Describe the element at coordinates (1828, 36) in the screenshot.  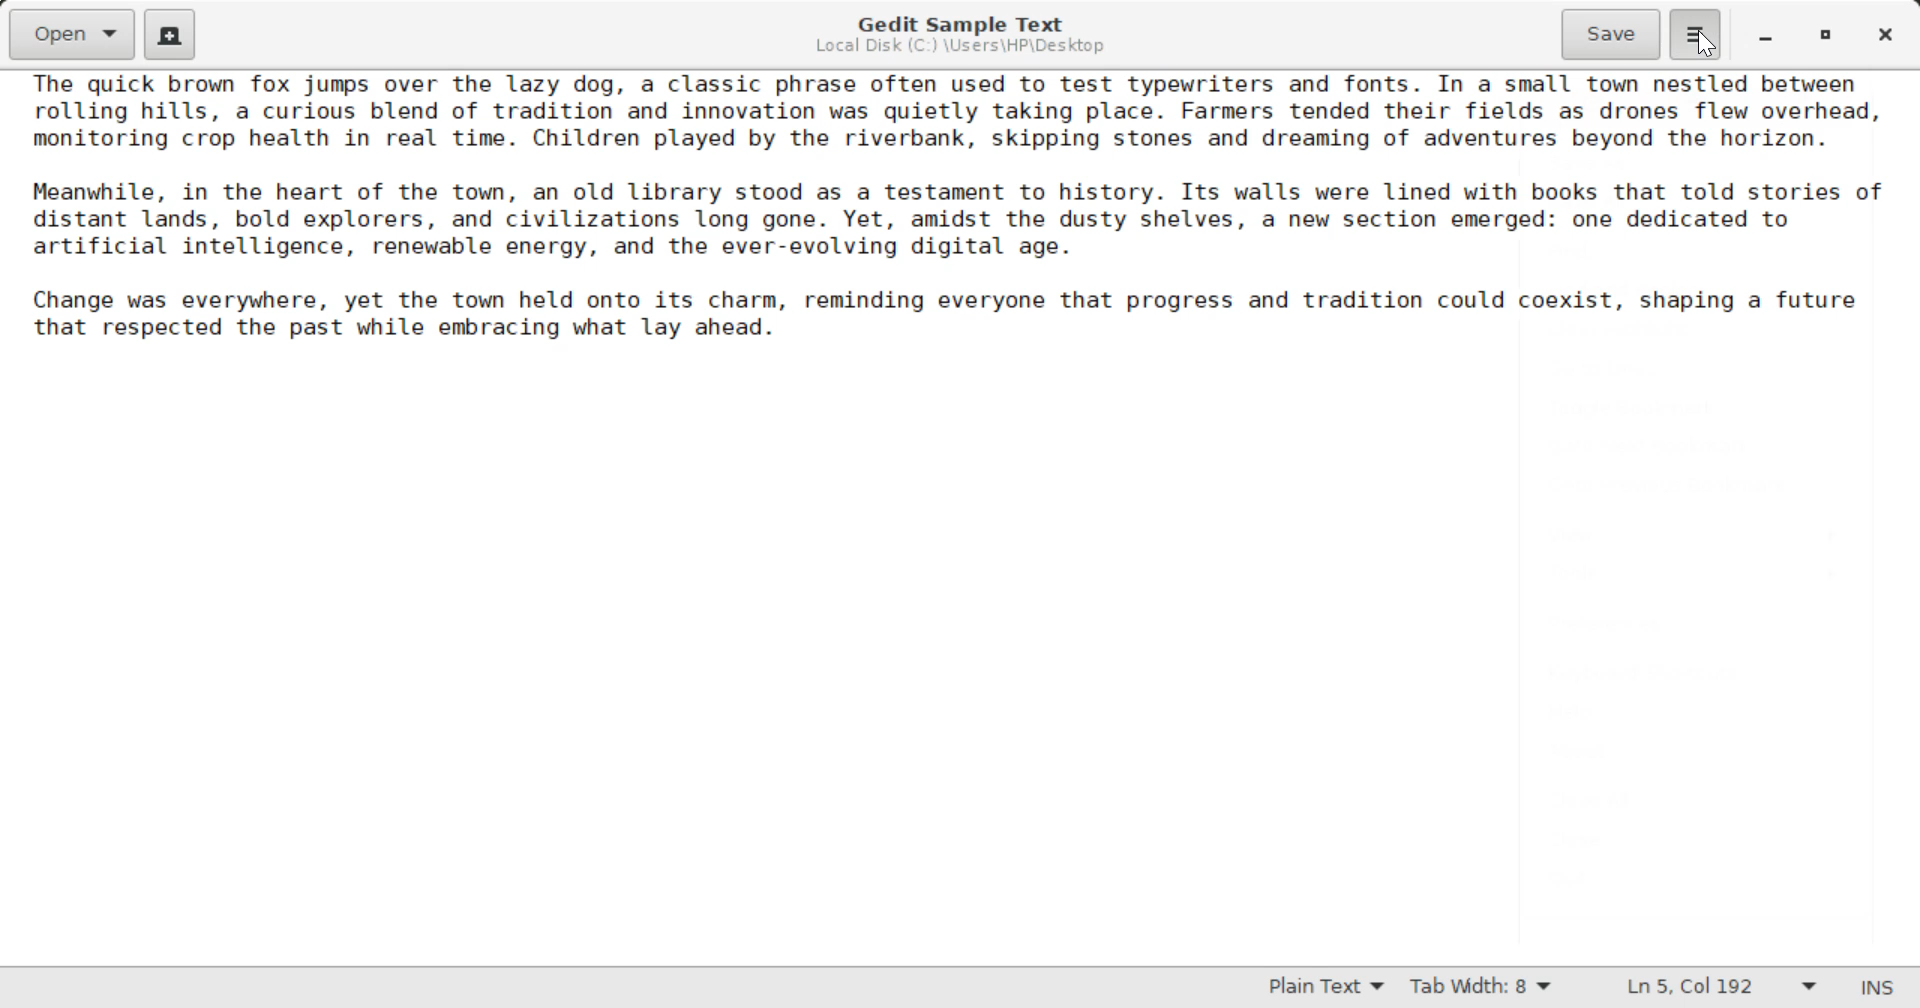
I see `Minimize` at that location.